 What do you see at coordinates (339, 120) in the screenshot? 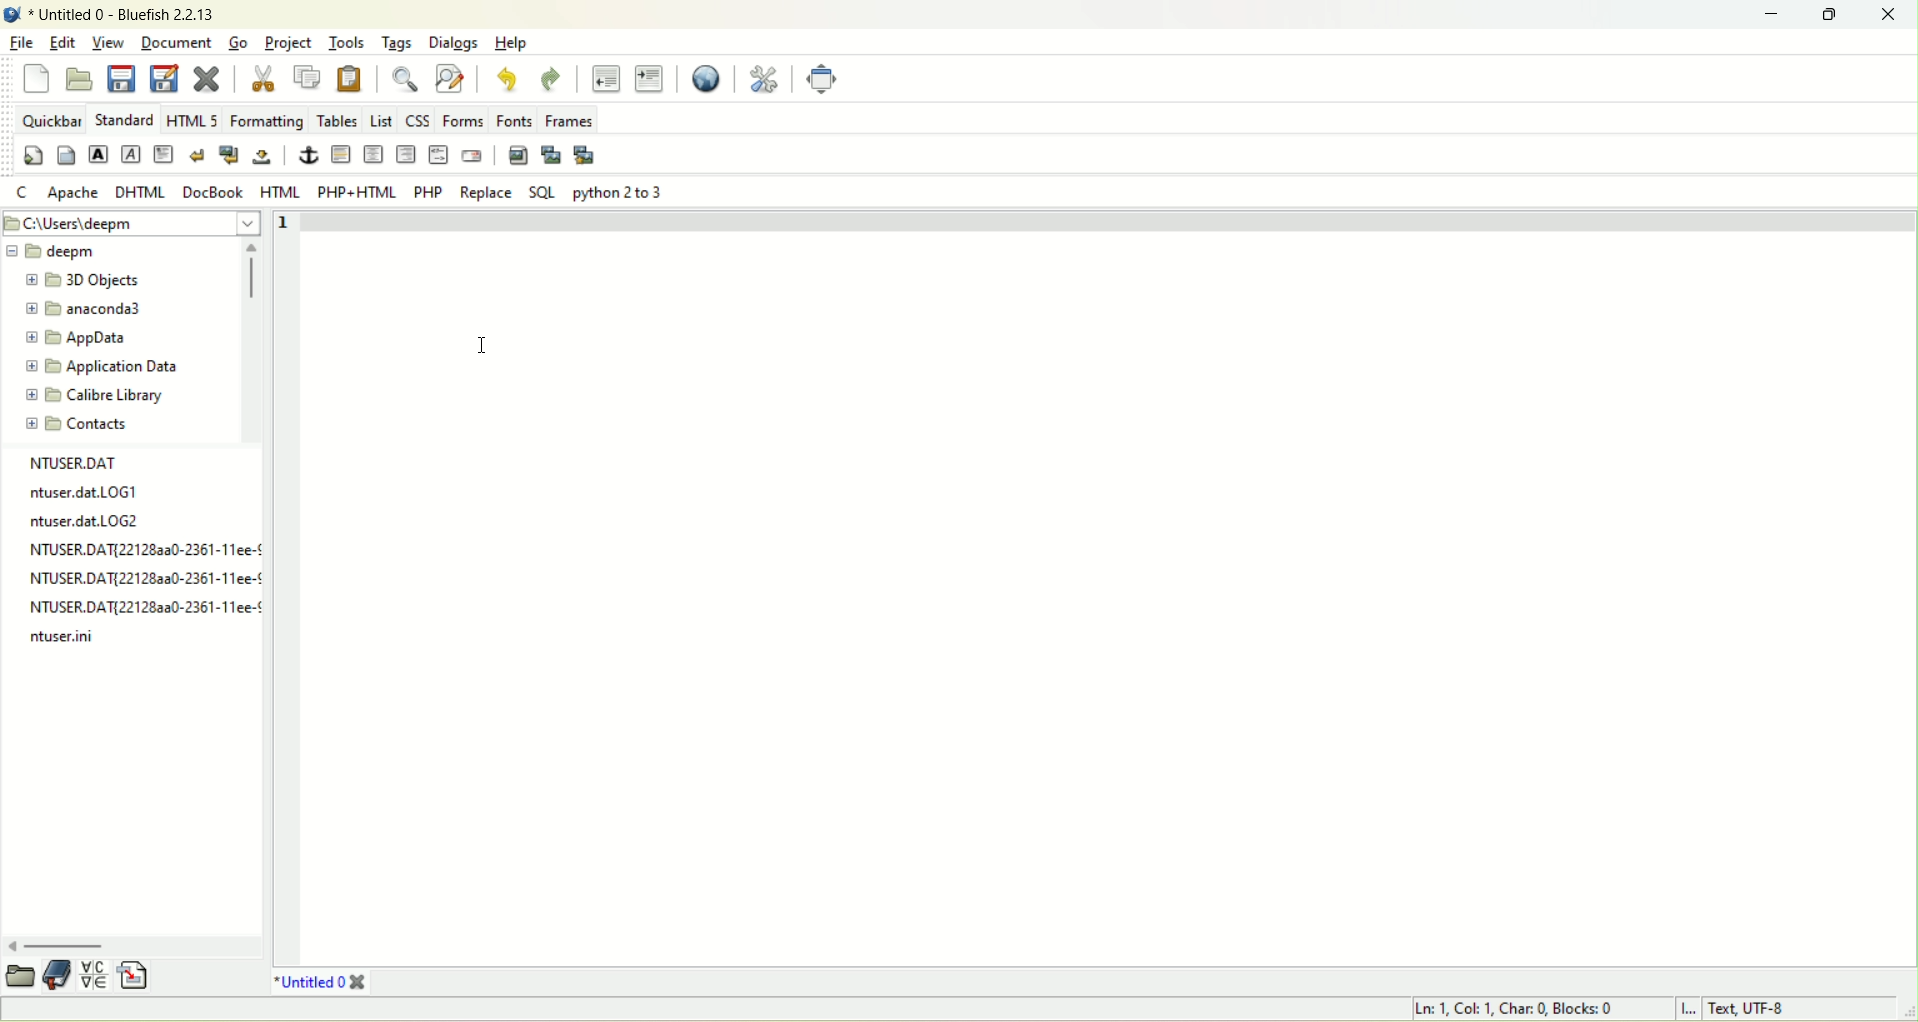
I see `tables` at bounding box center [339, 120].